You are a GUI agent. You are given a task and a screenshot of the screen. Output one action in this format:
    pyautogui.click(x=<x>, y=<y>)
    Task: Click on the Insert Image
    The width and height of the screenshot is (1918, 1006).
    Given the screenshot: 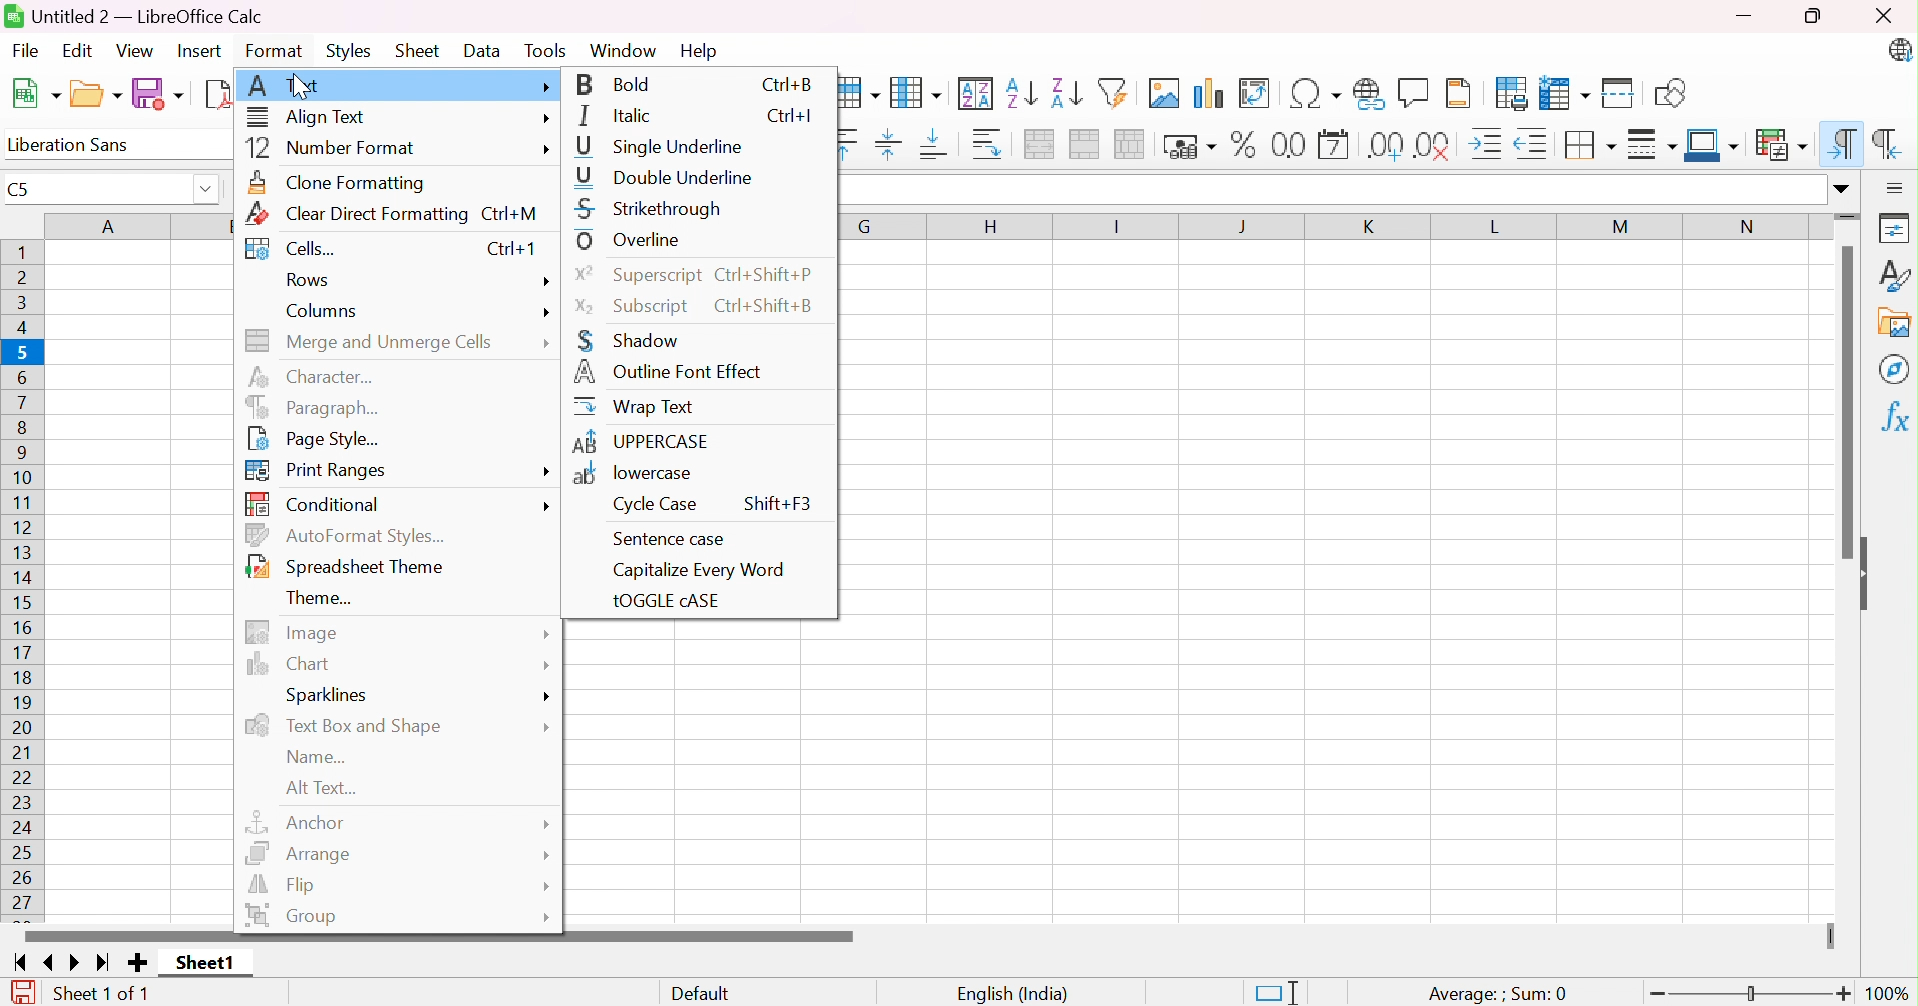 What is the action you would take?
    pyautogui.click(x=1167, y=93)
    